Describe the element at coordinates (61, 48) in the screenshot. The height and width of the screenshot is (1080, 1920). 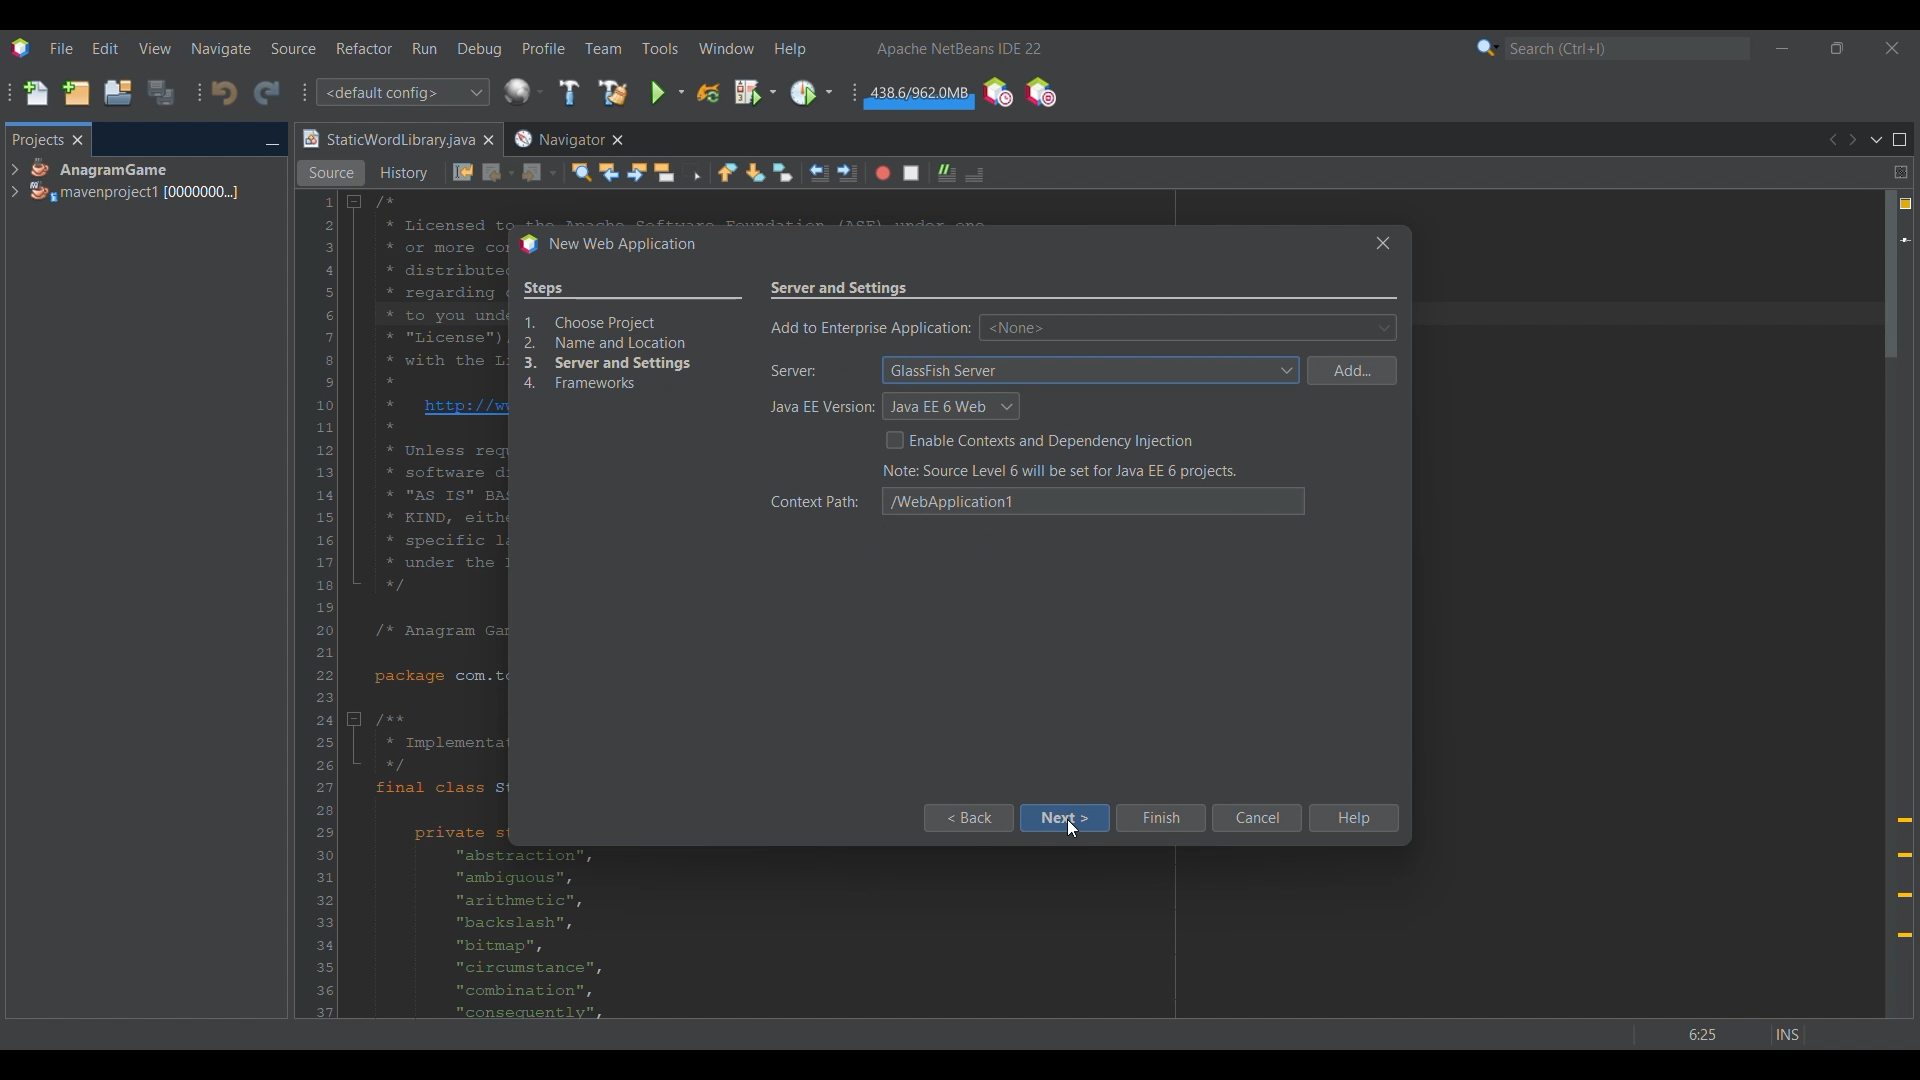
I see `File menu` at that location.